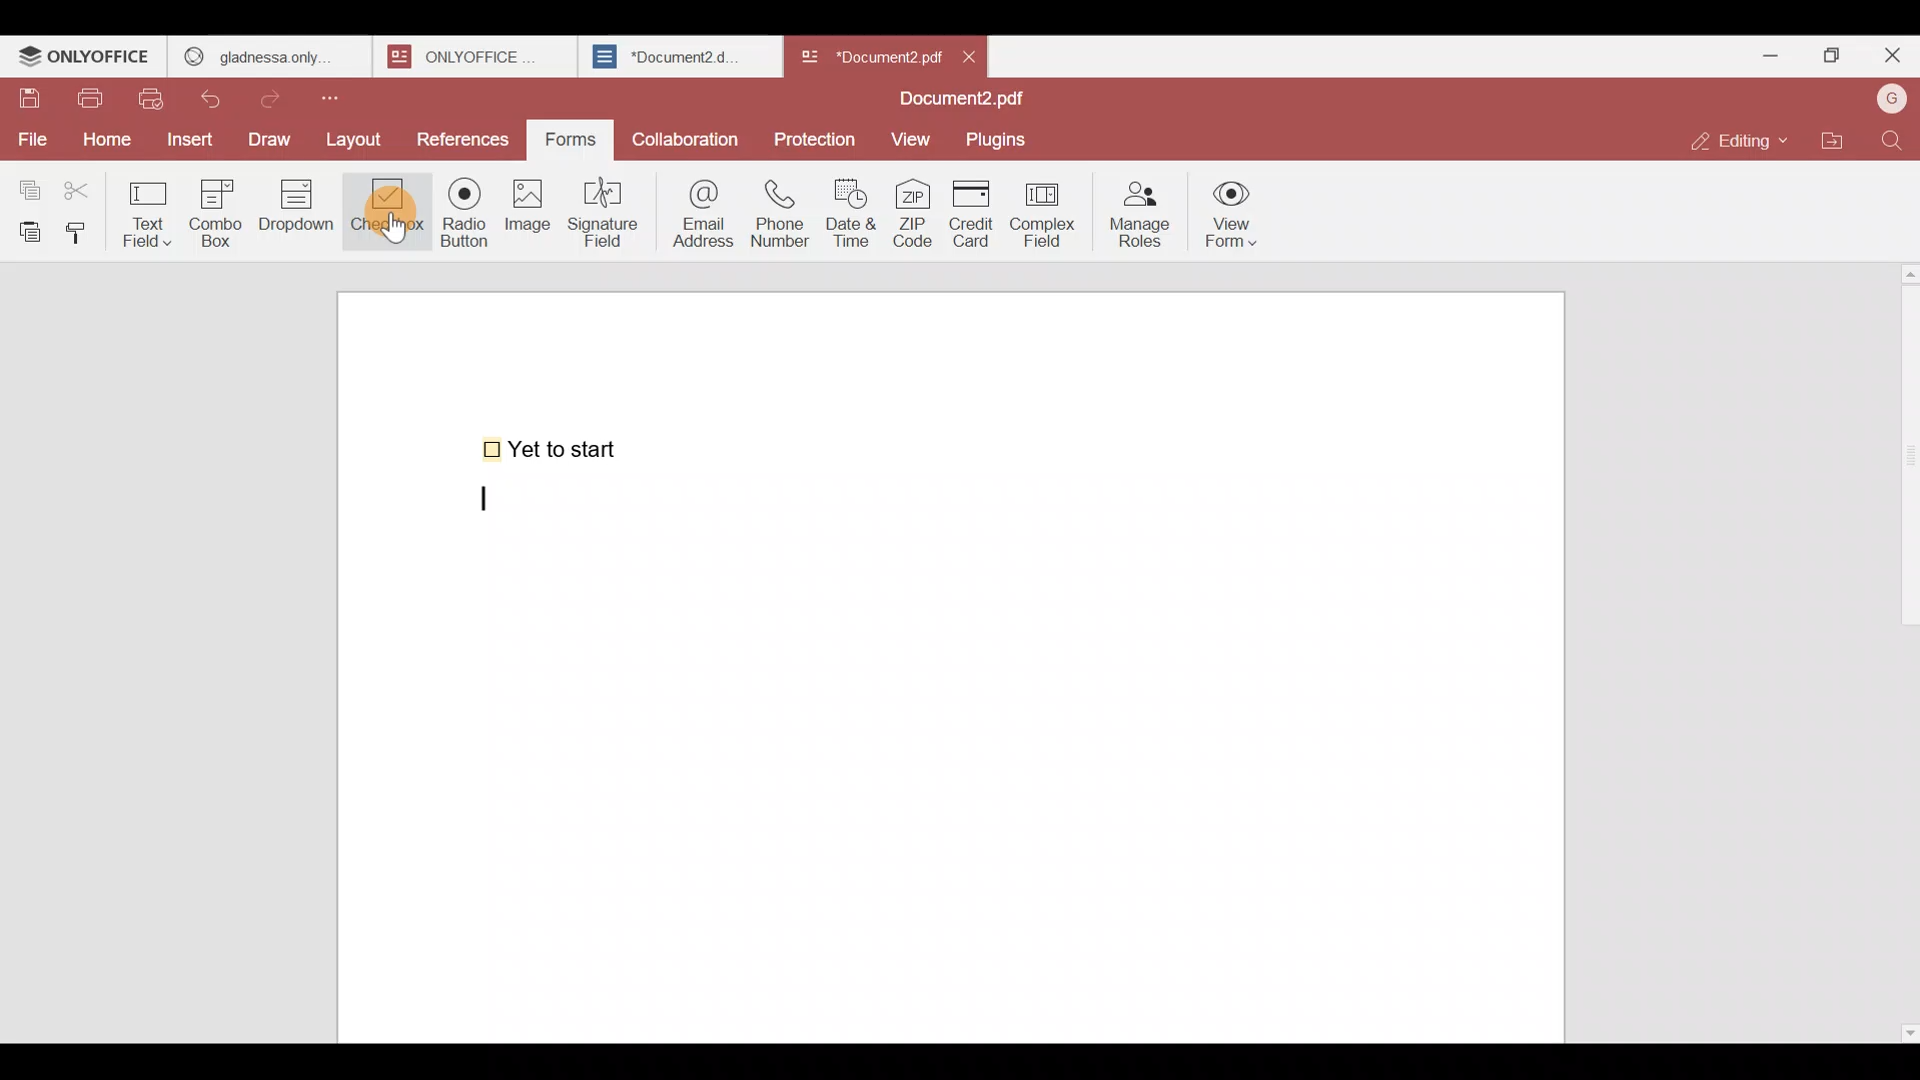  What do you see at coordinates (554, 447) in the screenshot?
I see `Yet to start` at bounding box center [554, 447].